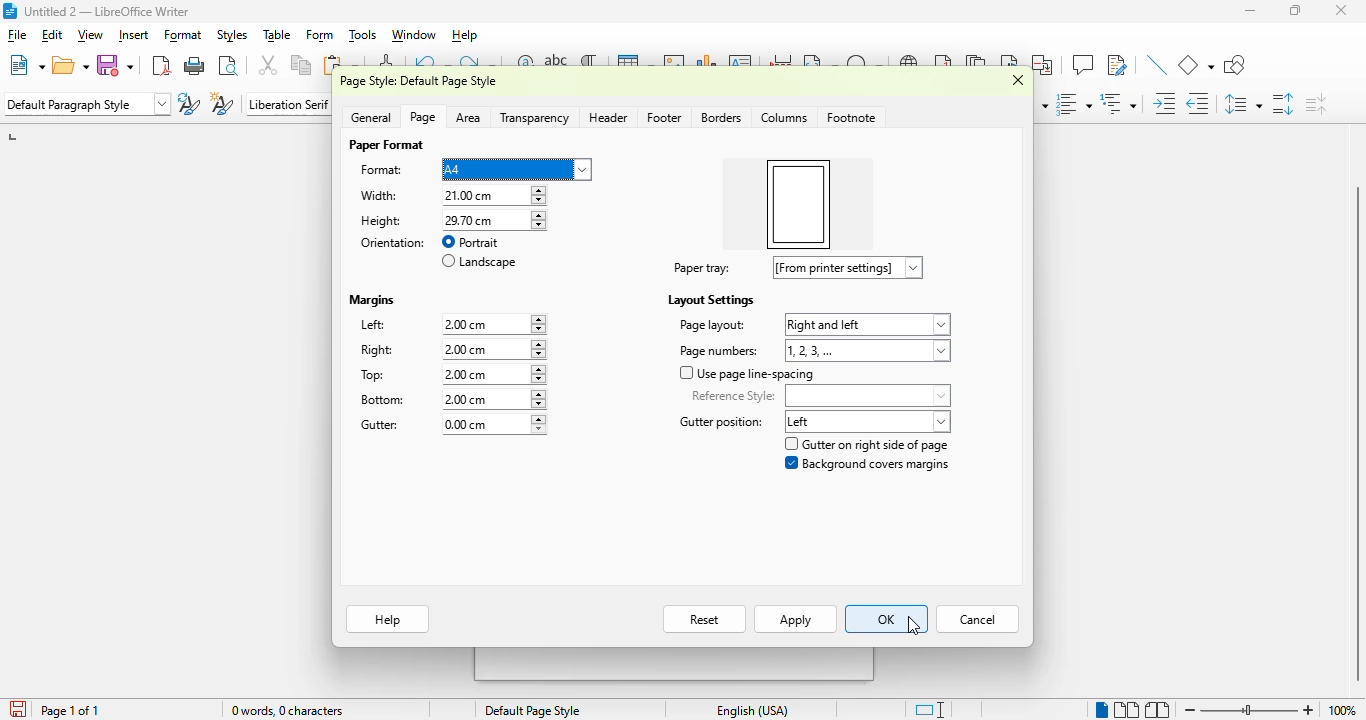  What do you see at coordinates (1316, 105) in the screenshot?
I see `decrease paragraph spacing` at bounding box center [1316, 105].